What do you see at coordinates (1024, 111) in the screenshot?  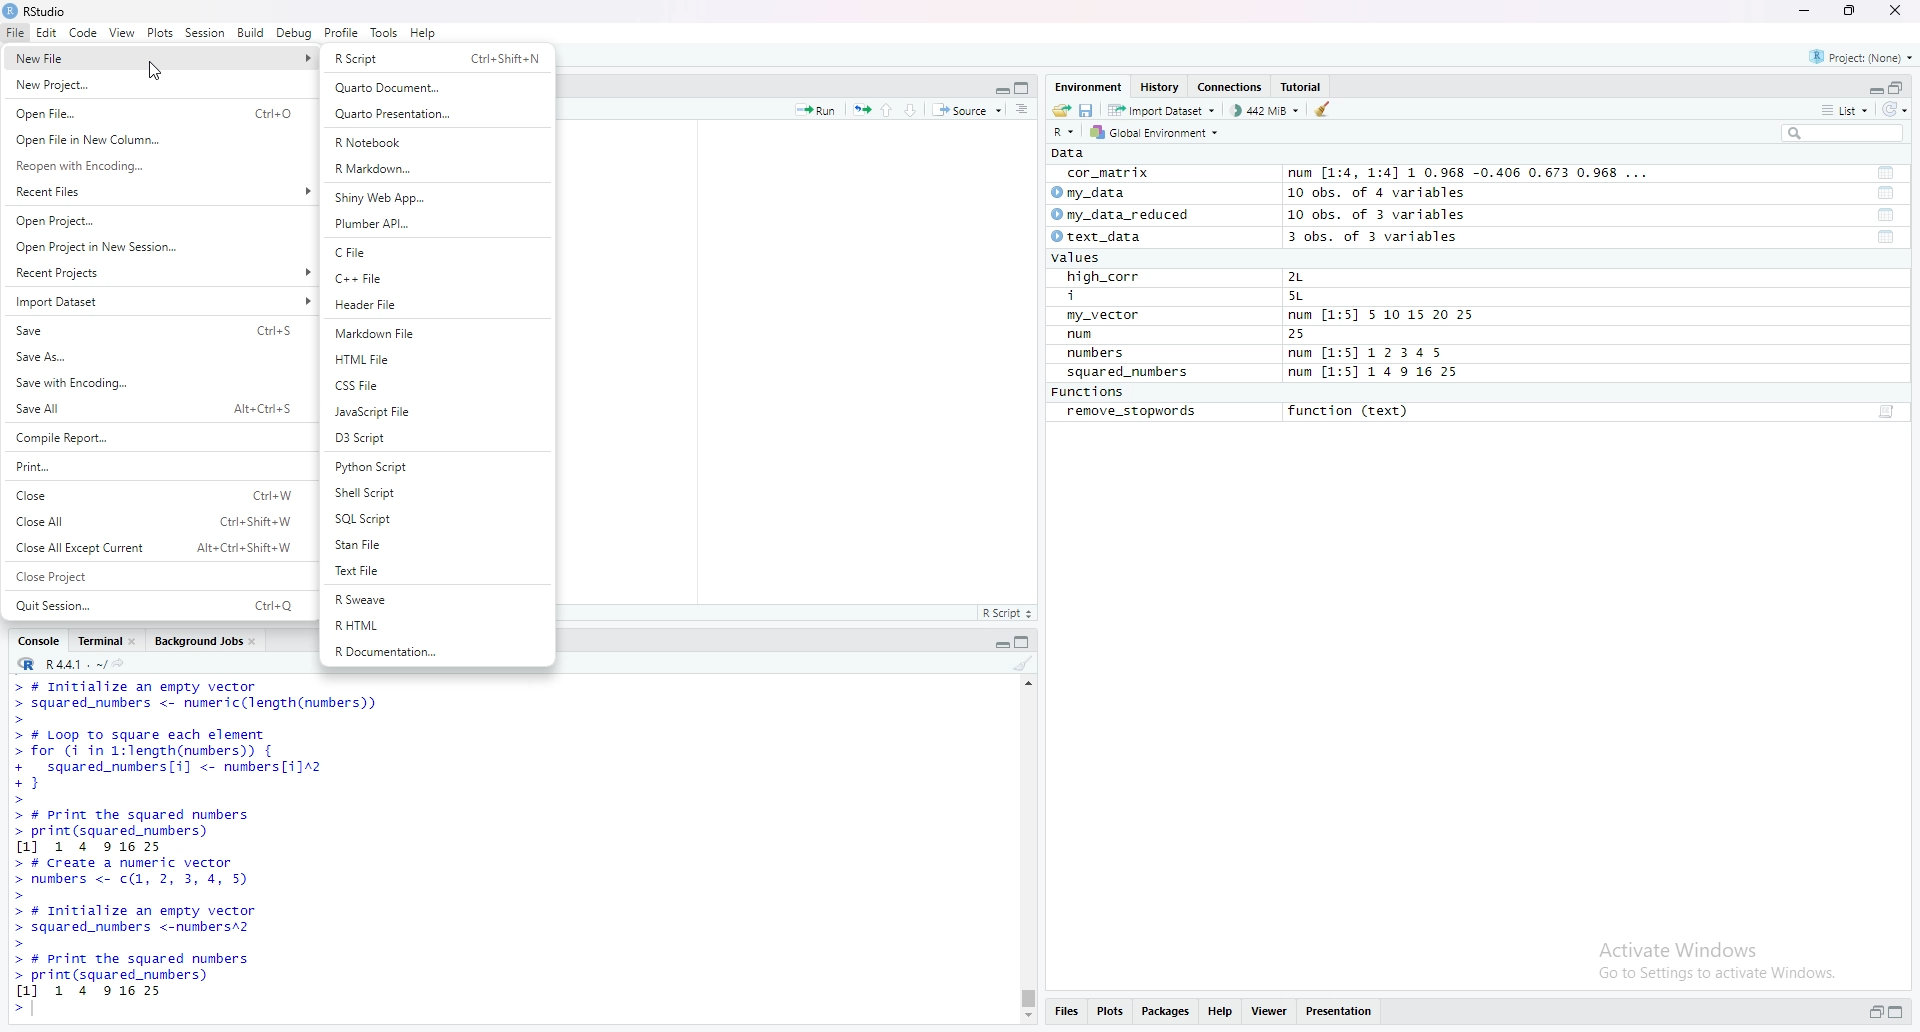 I see `Document outline` at bounding box center [1024, 111].